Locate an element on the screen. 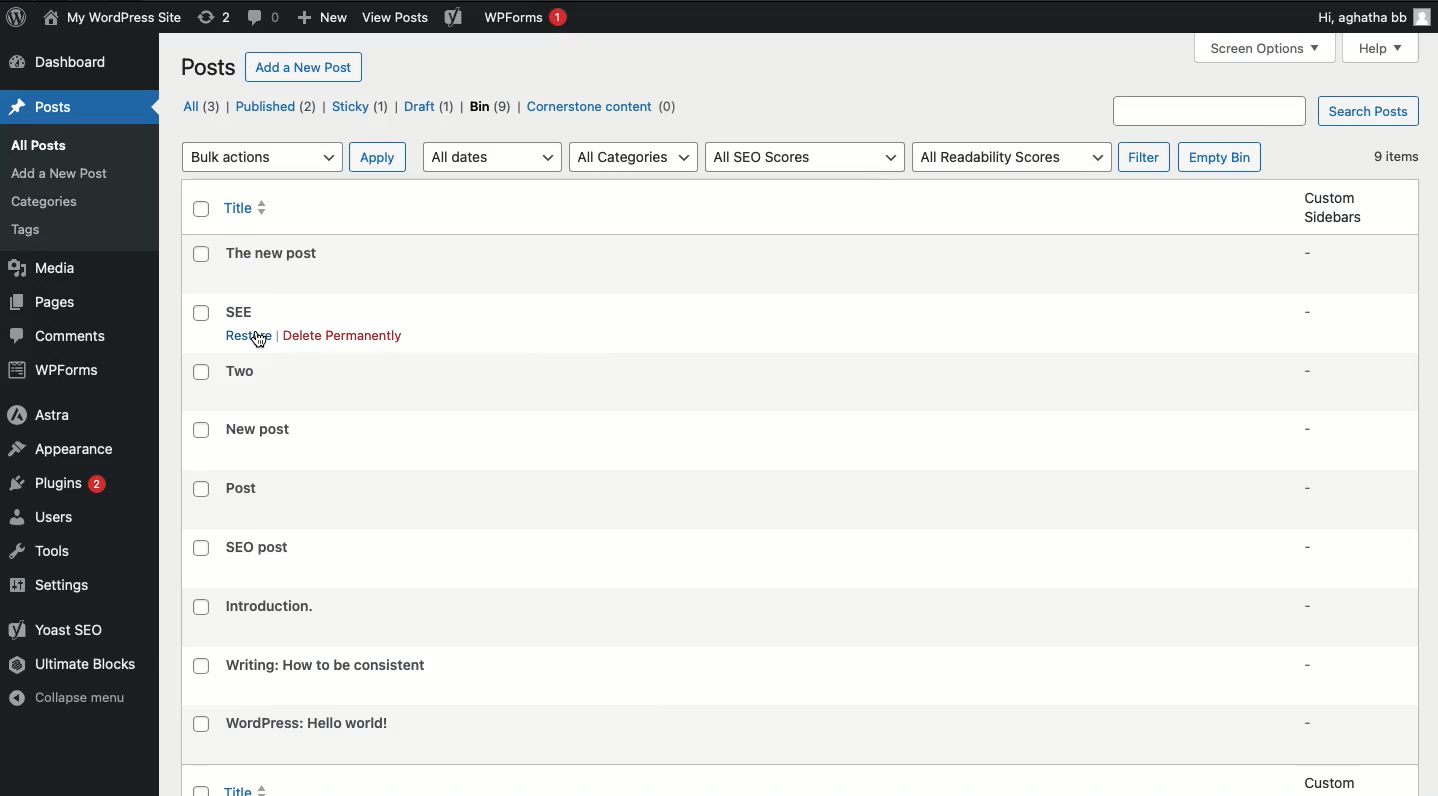 The image size is (1438, 796). Checkbox is located at coordinates (201, 371).